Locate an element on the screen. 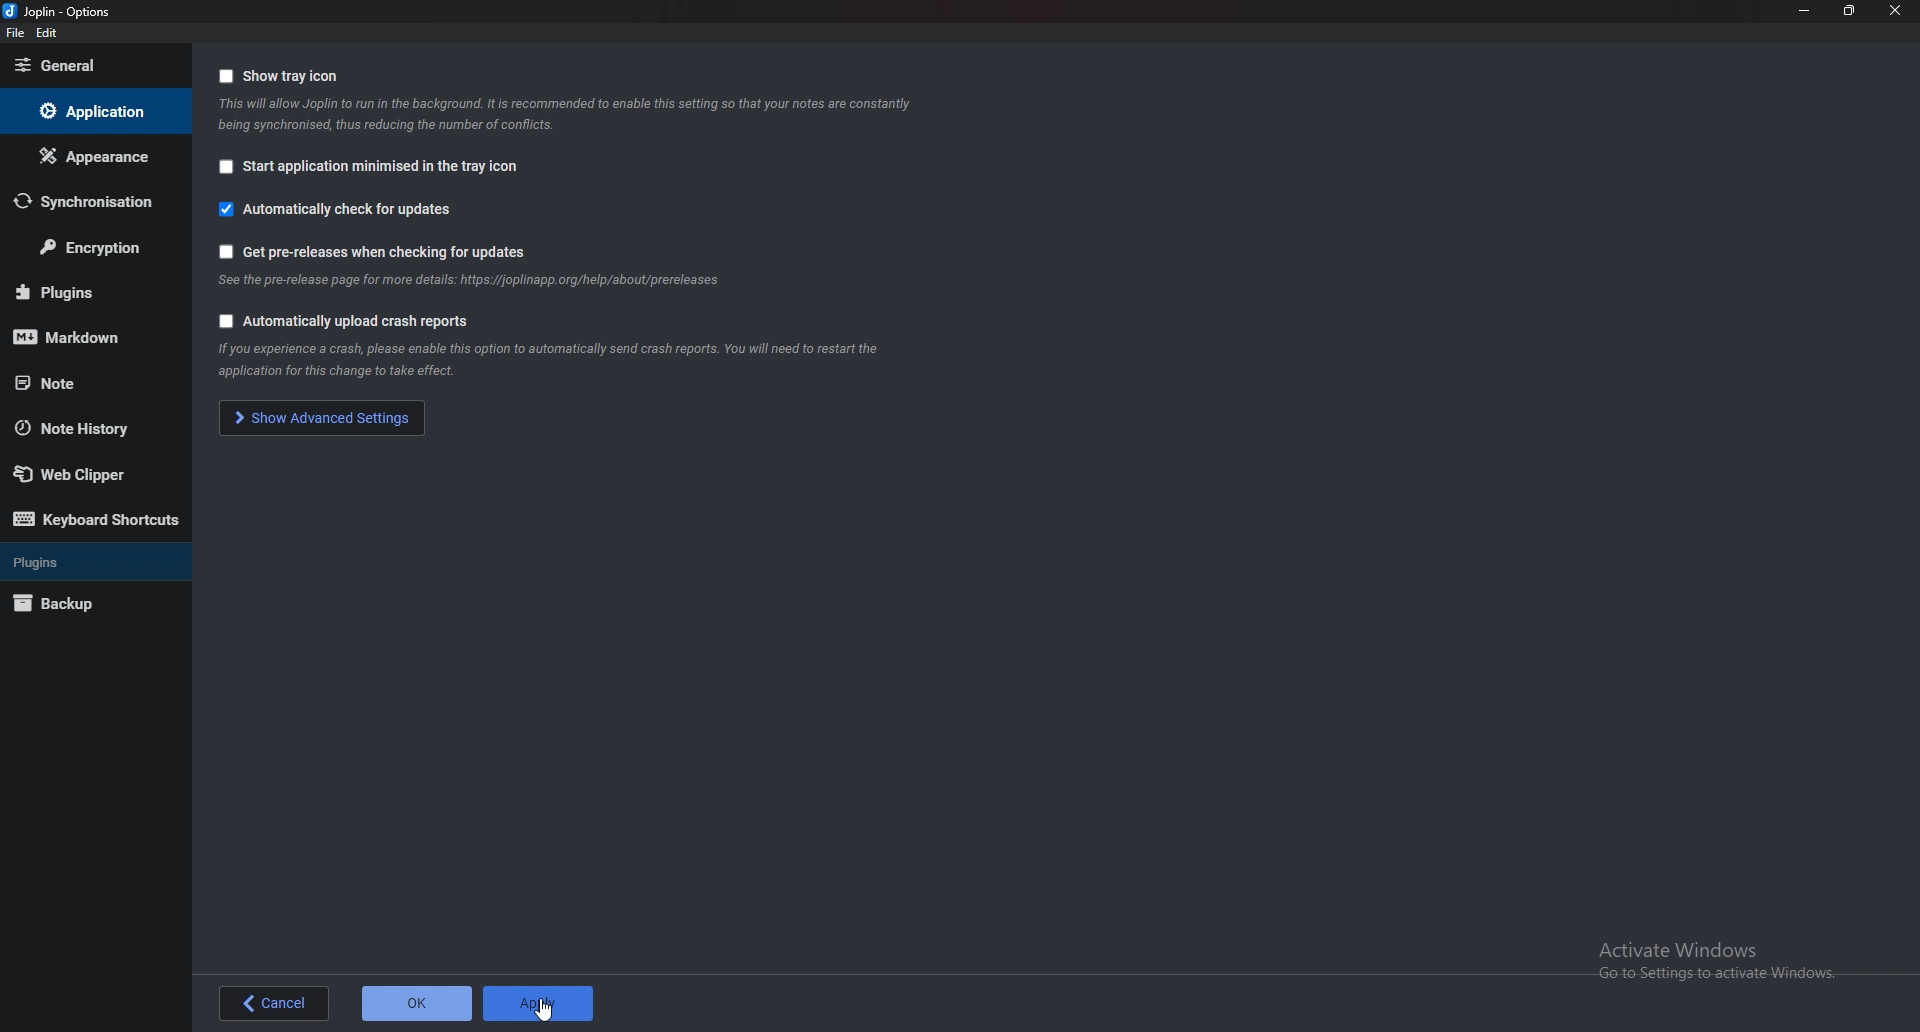 This screenshot has width=1920, height=1032. Note history is located at coordinates (90, 427).